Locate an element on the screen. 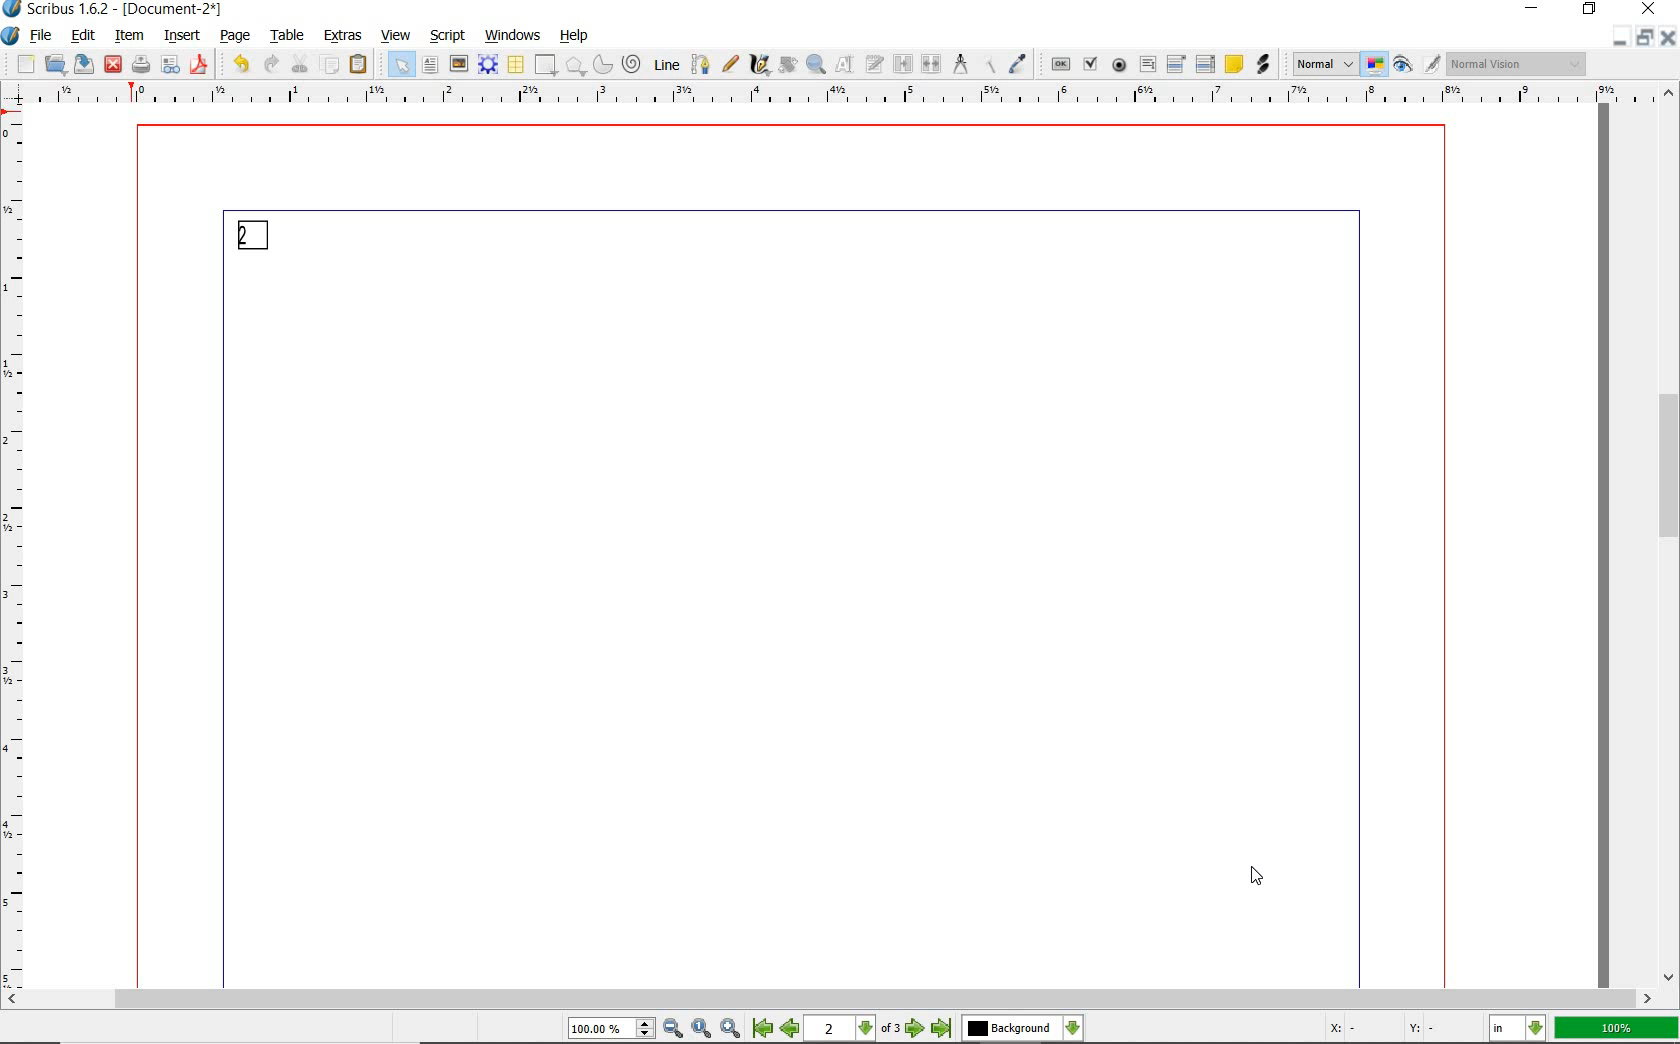 The image size is (1680, 1044). save as pdf is located at coordinates (199, 65).